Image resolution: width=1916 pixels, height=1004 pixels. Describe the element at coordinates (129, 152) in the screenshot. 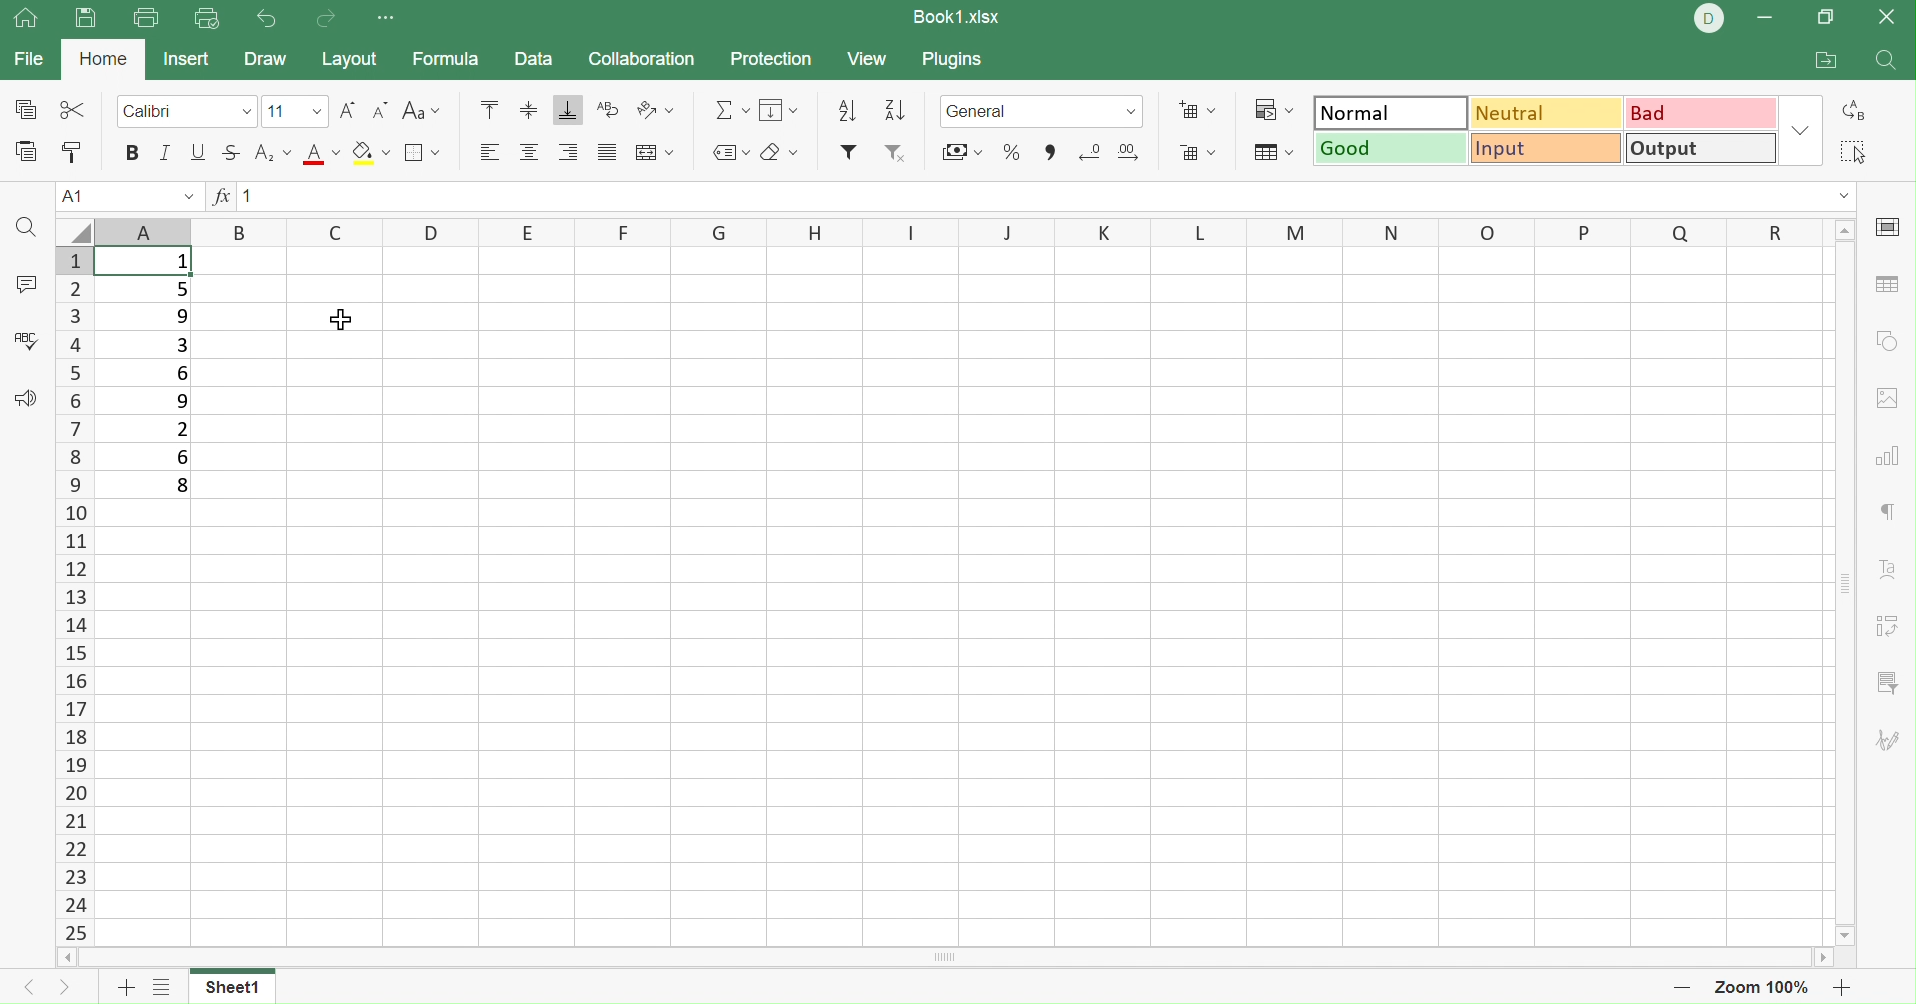

I see `Bold` at that location.